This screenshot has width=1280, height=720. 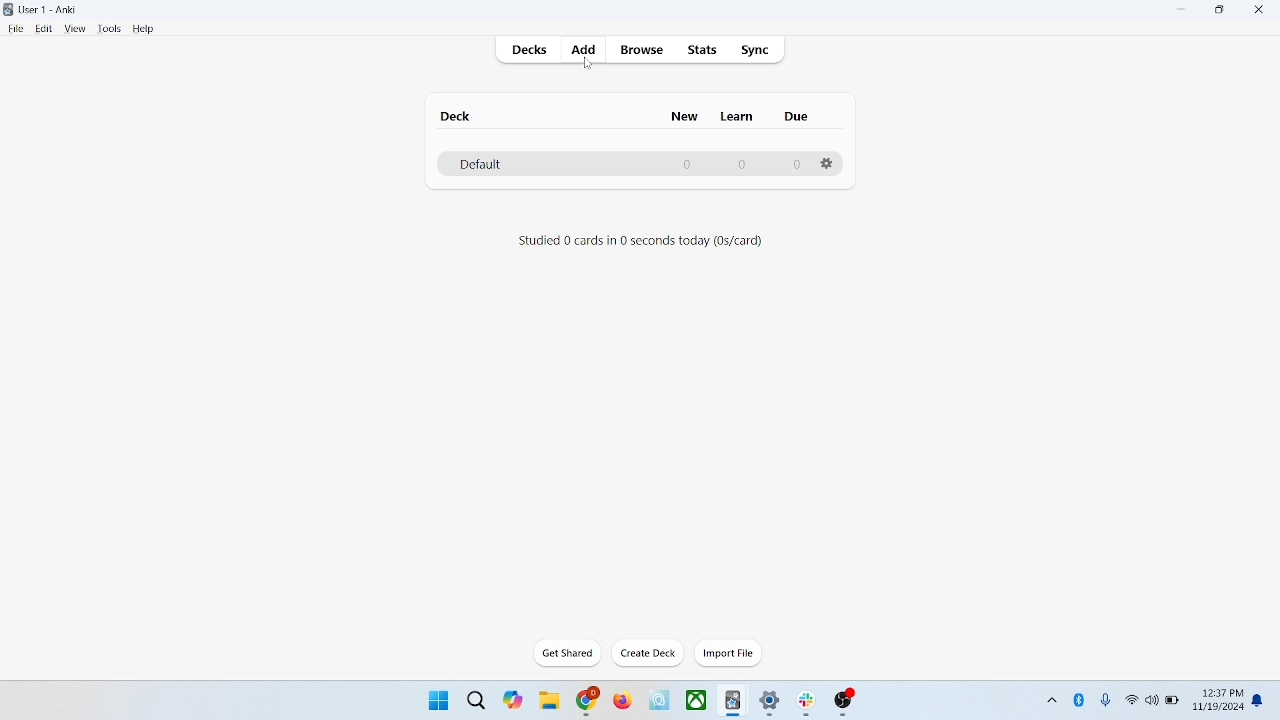 I want to click on options, so click(x=828, y=164).